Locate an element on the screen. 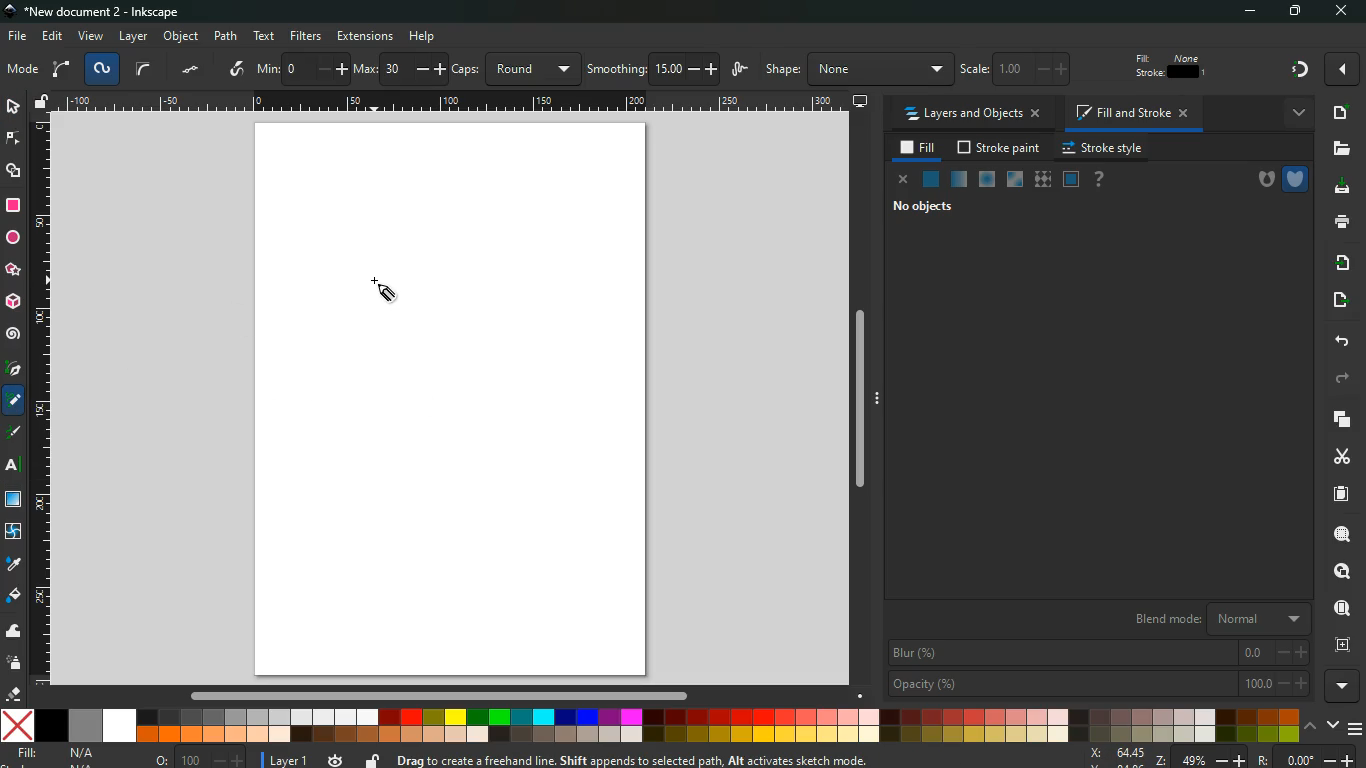 Image resolution: width=1366 pixels, height=768 pixels. spiral is located at coordinates (14, 334).